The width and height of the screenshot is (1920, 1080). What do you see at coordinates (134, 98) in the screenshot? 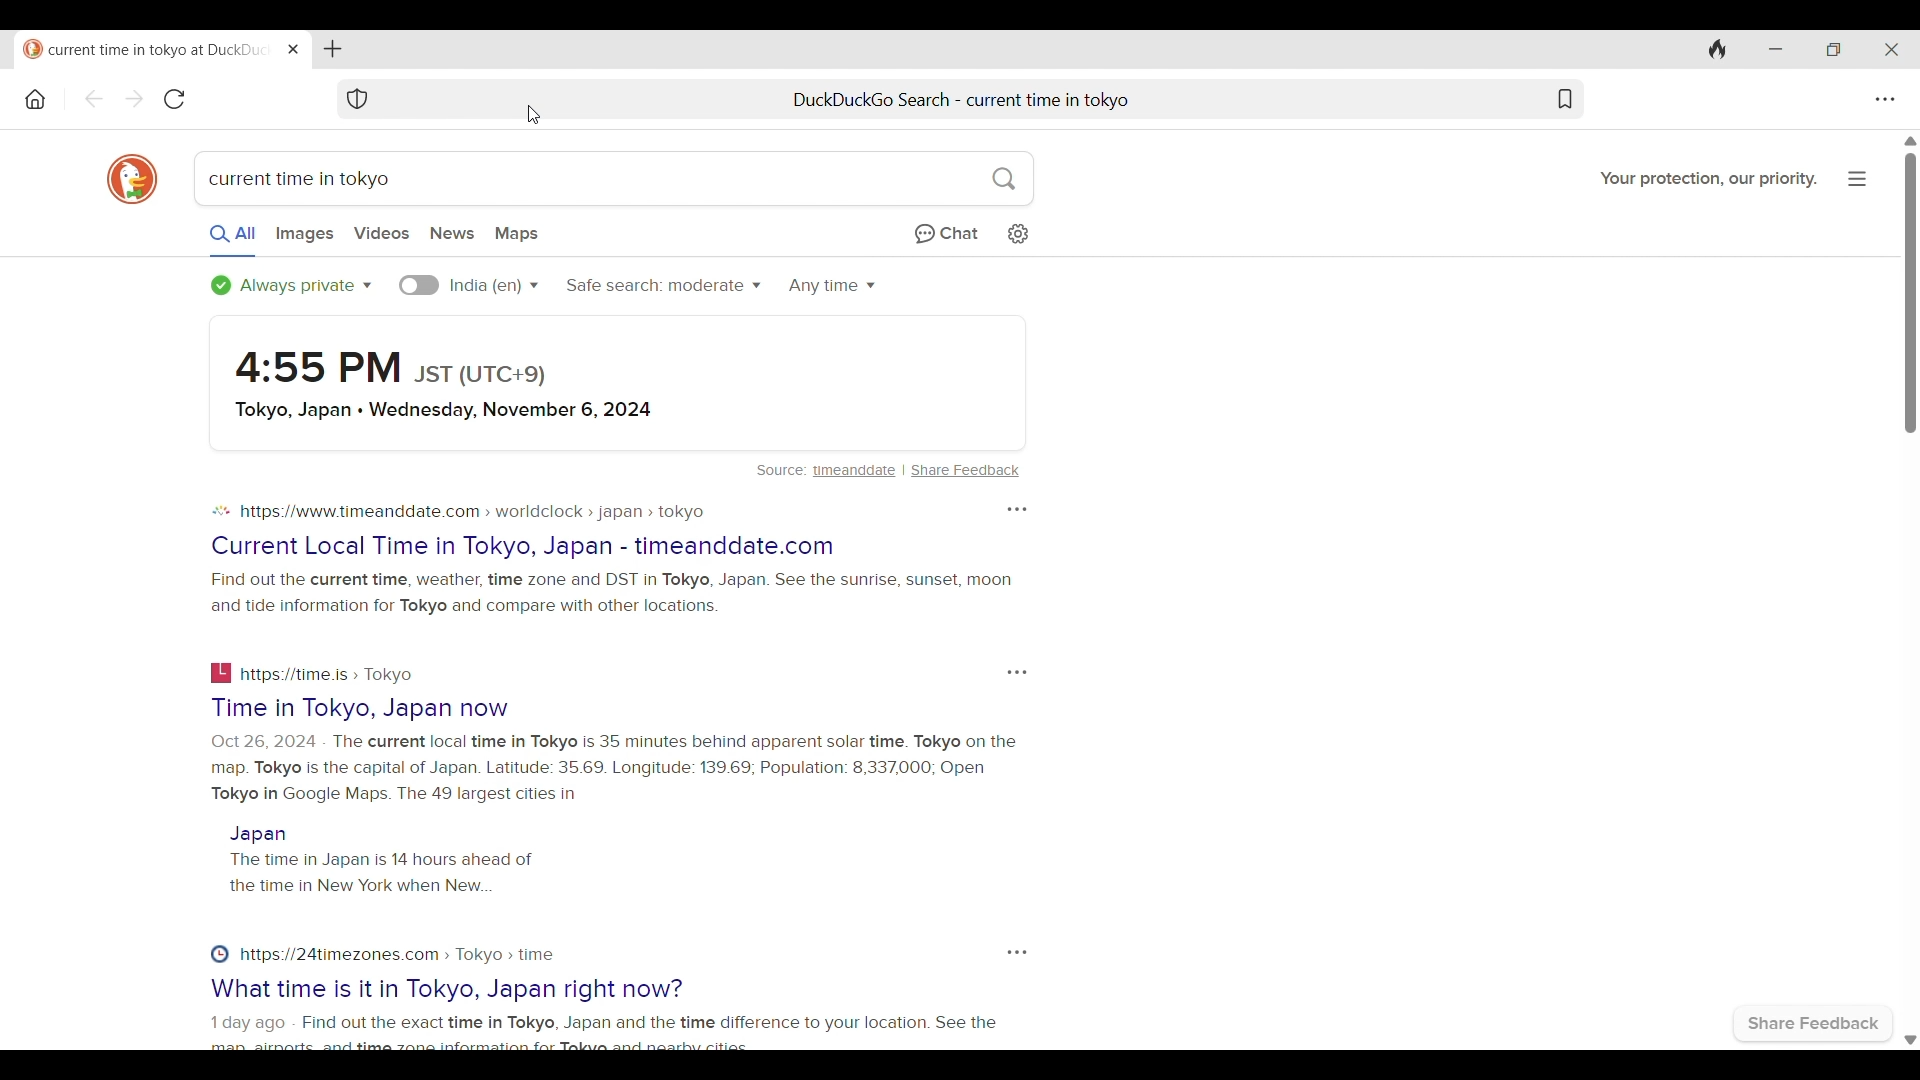
I see `Go forward` at bounding box center [134, 98].